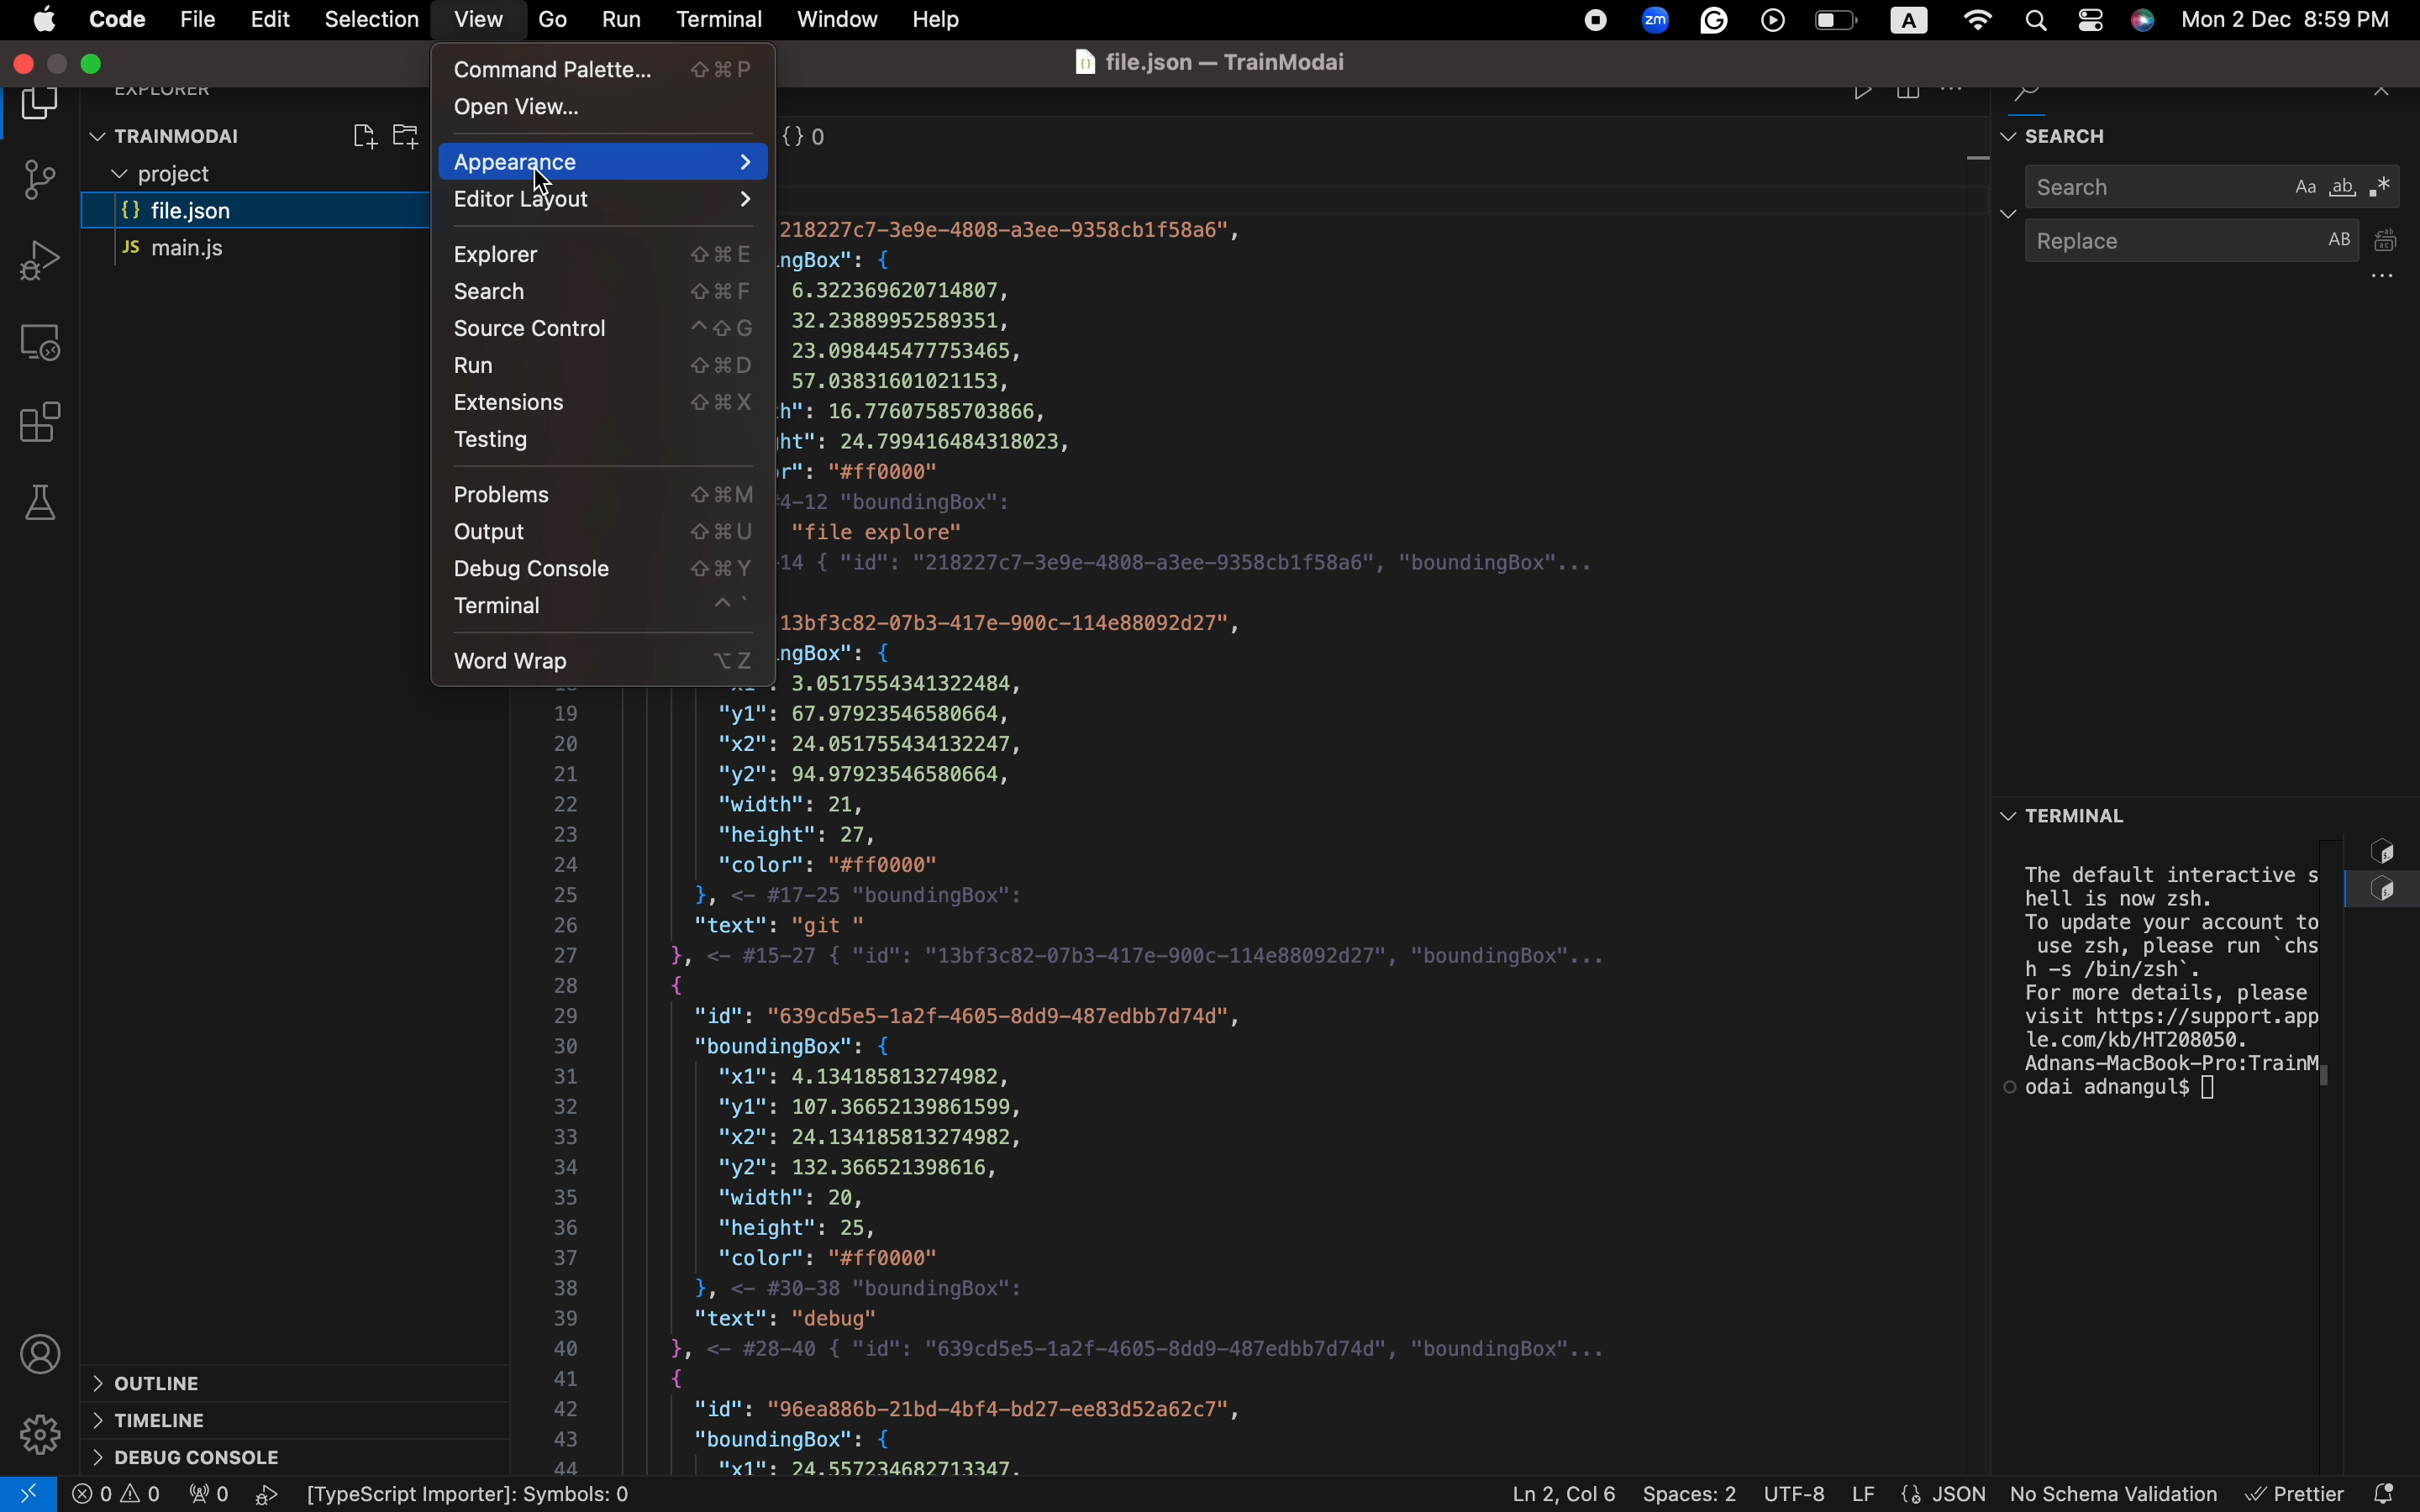 This screenshot has width=2420, height=1512. Describe the element at coordinates (418, 136) in the screenshot. I see `create folder` at that location.